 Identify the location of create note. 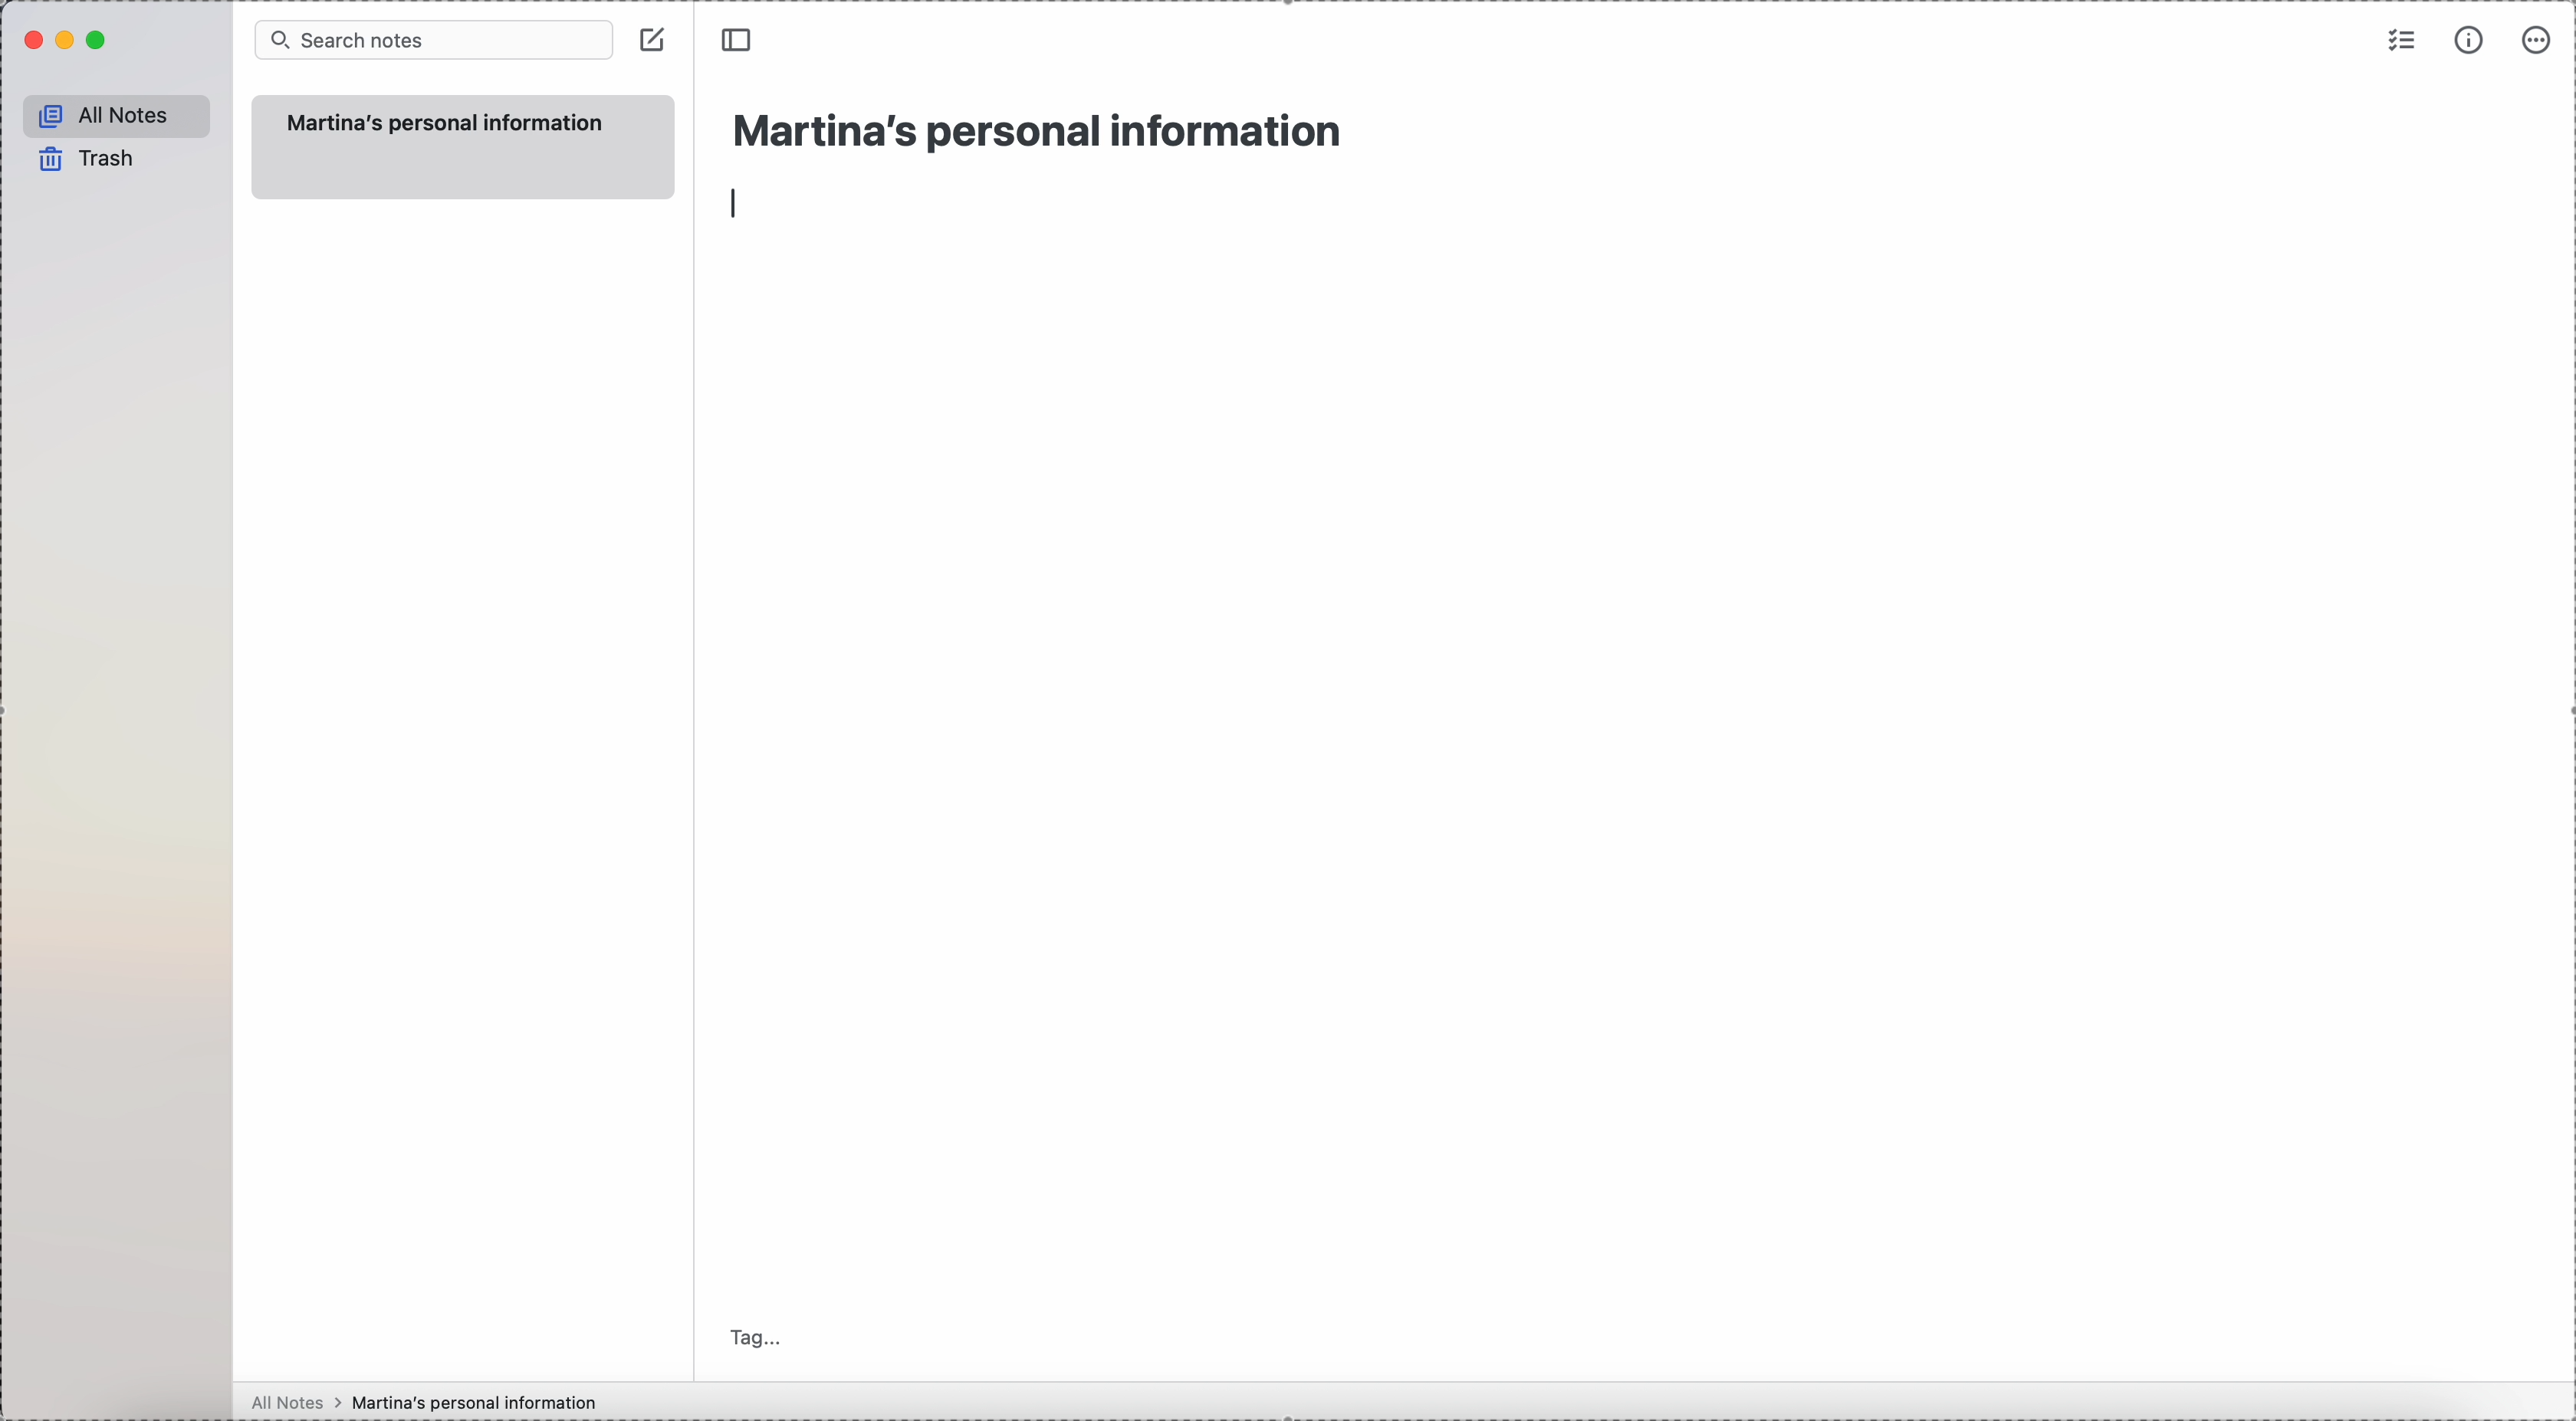
(655, 40).